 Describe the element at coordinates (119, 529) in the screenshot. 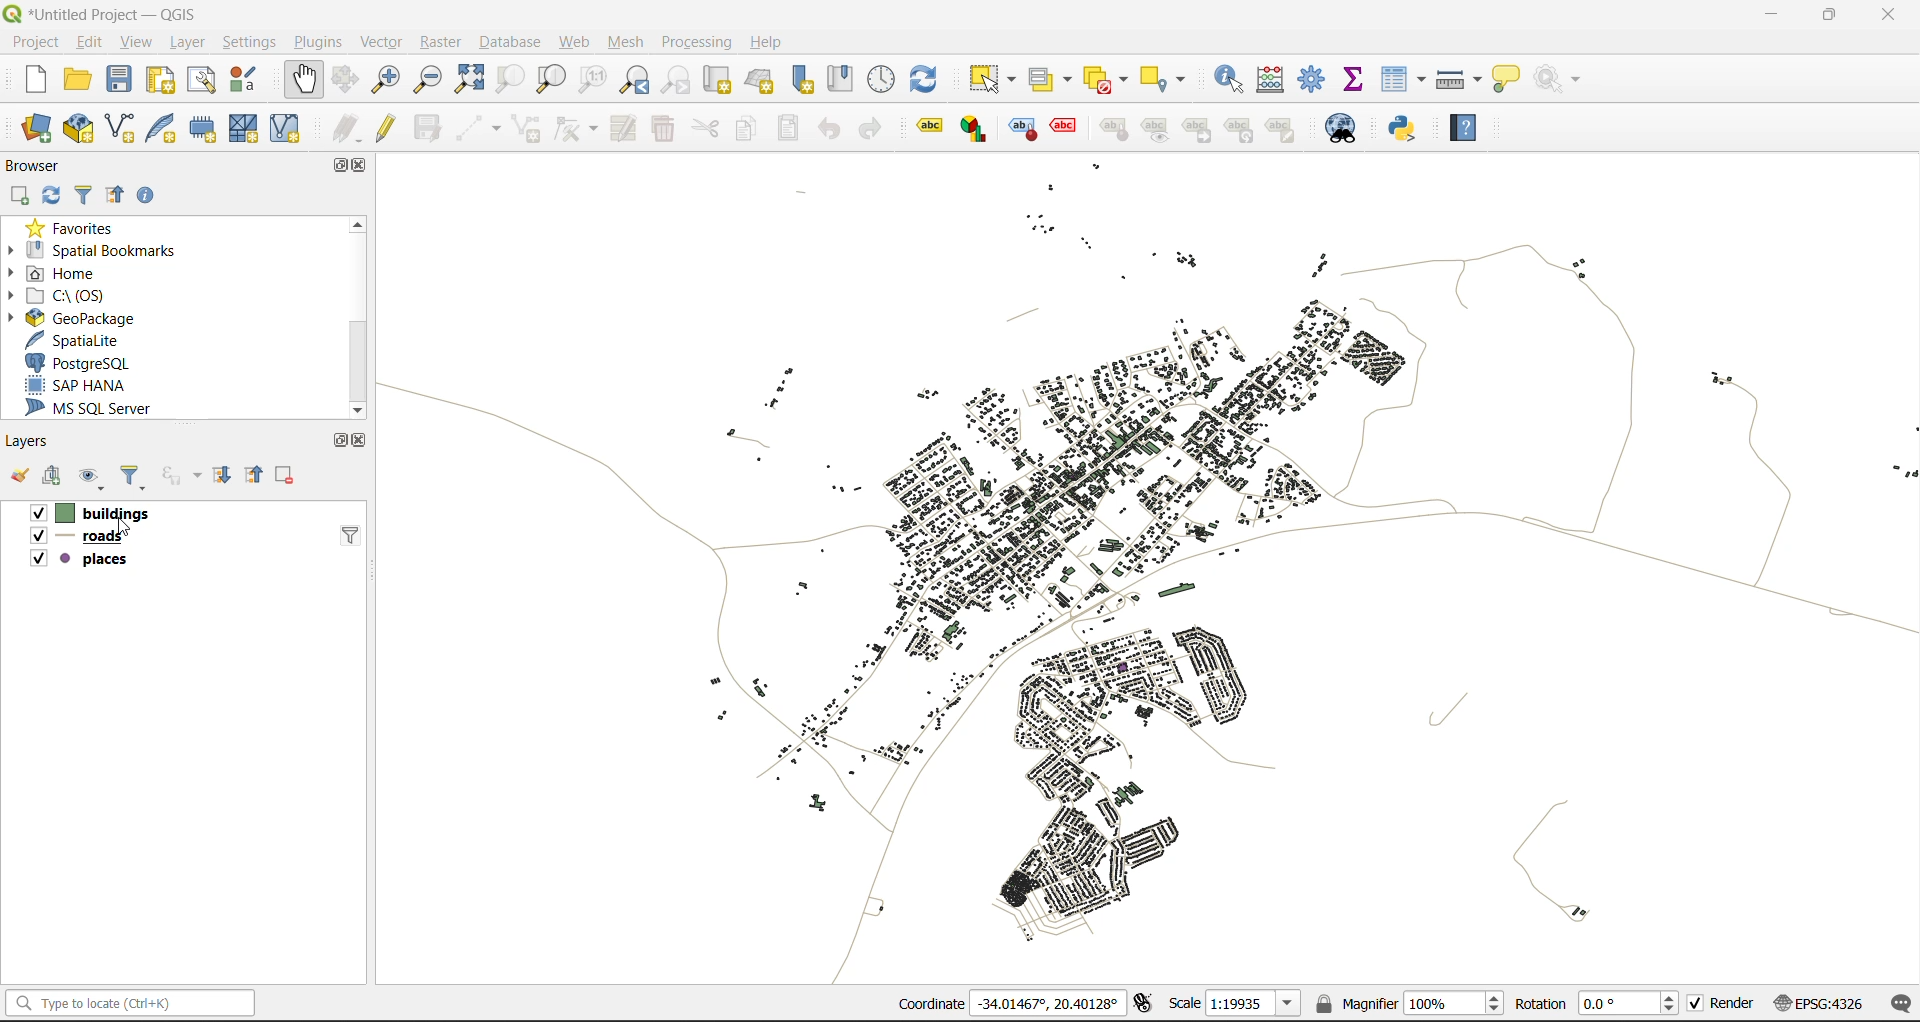

I see `Cursor` at that location.